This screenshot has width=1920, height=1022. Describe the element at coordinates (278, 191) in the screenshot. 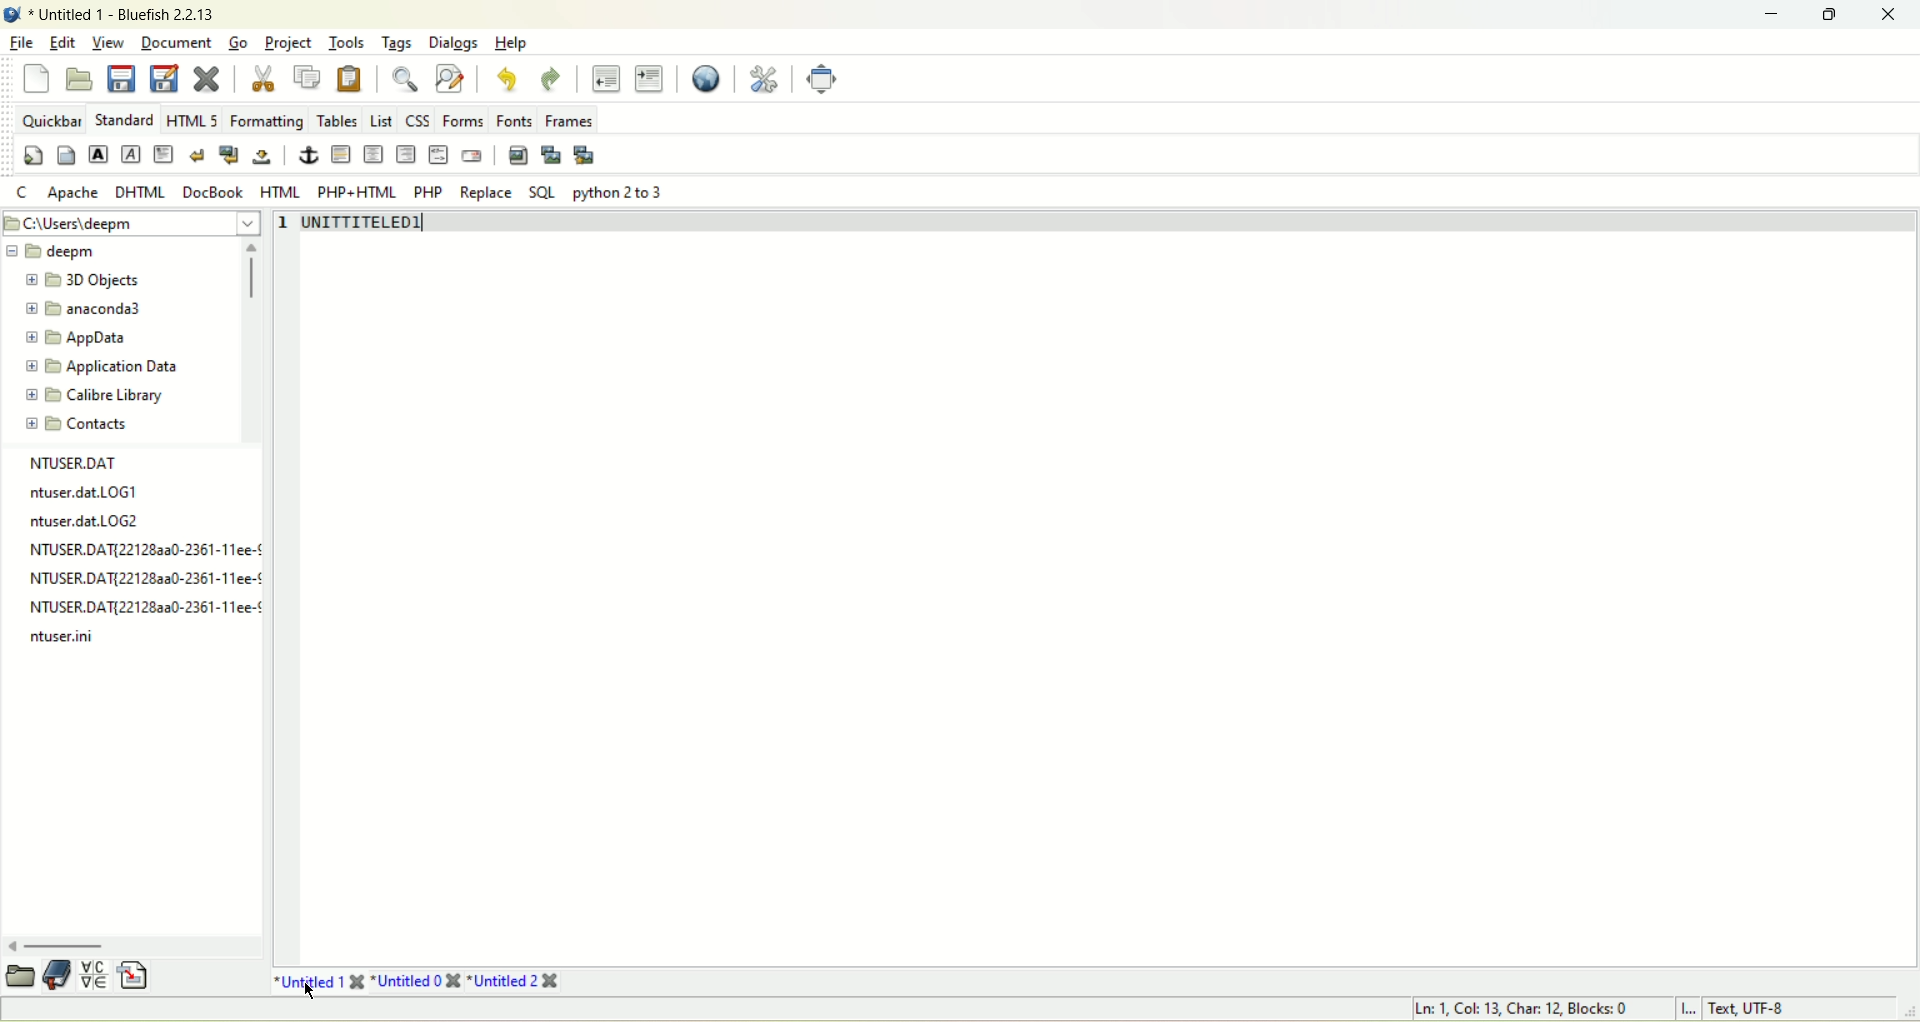

I see `HTML` at that location.